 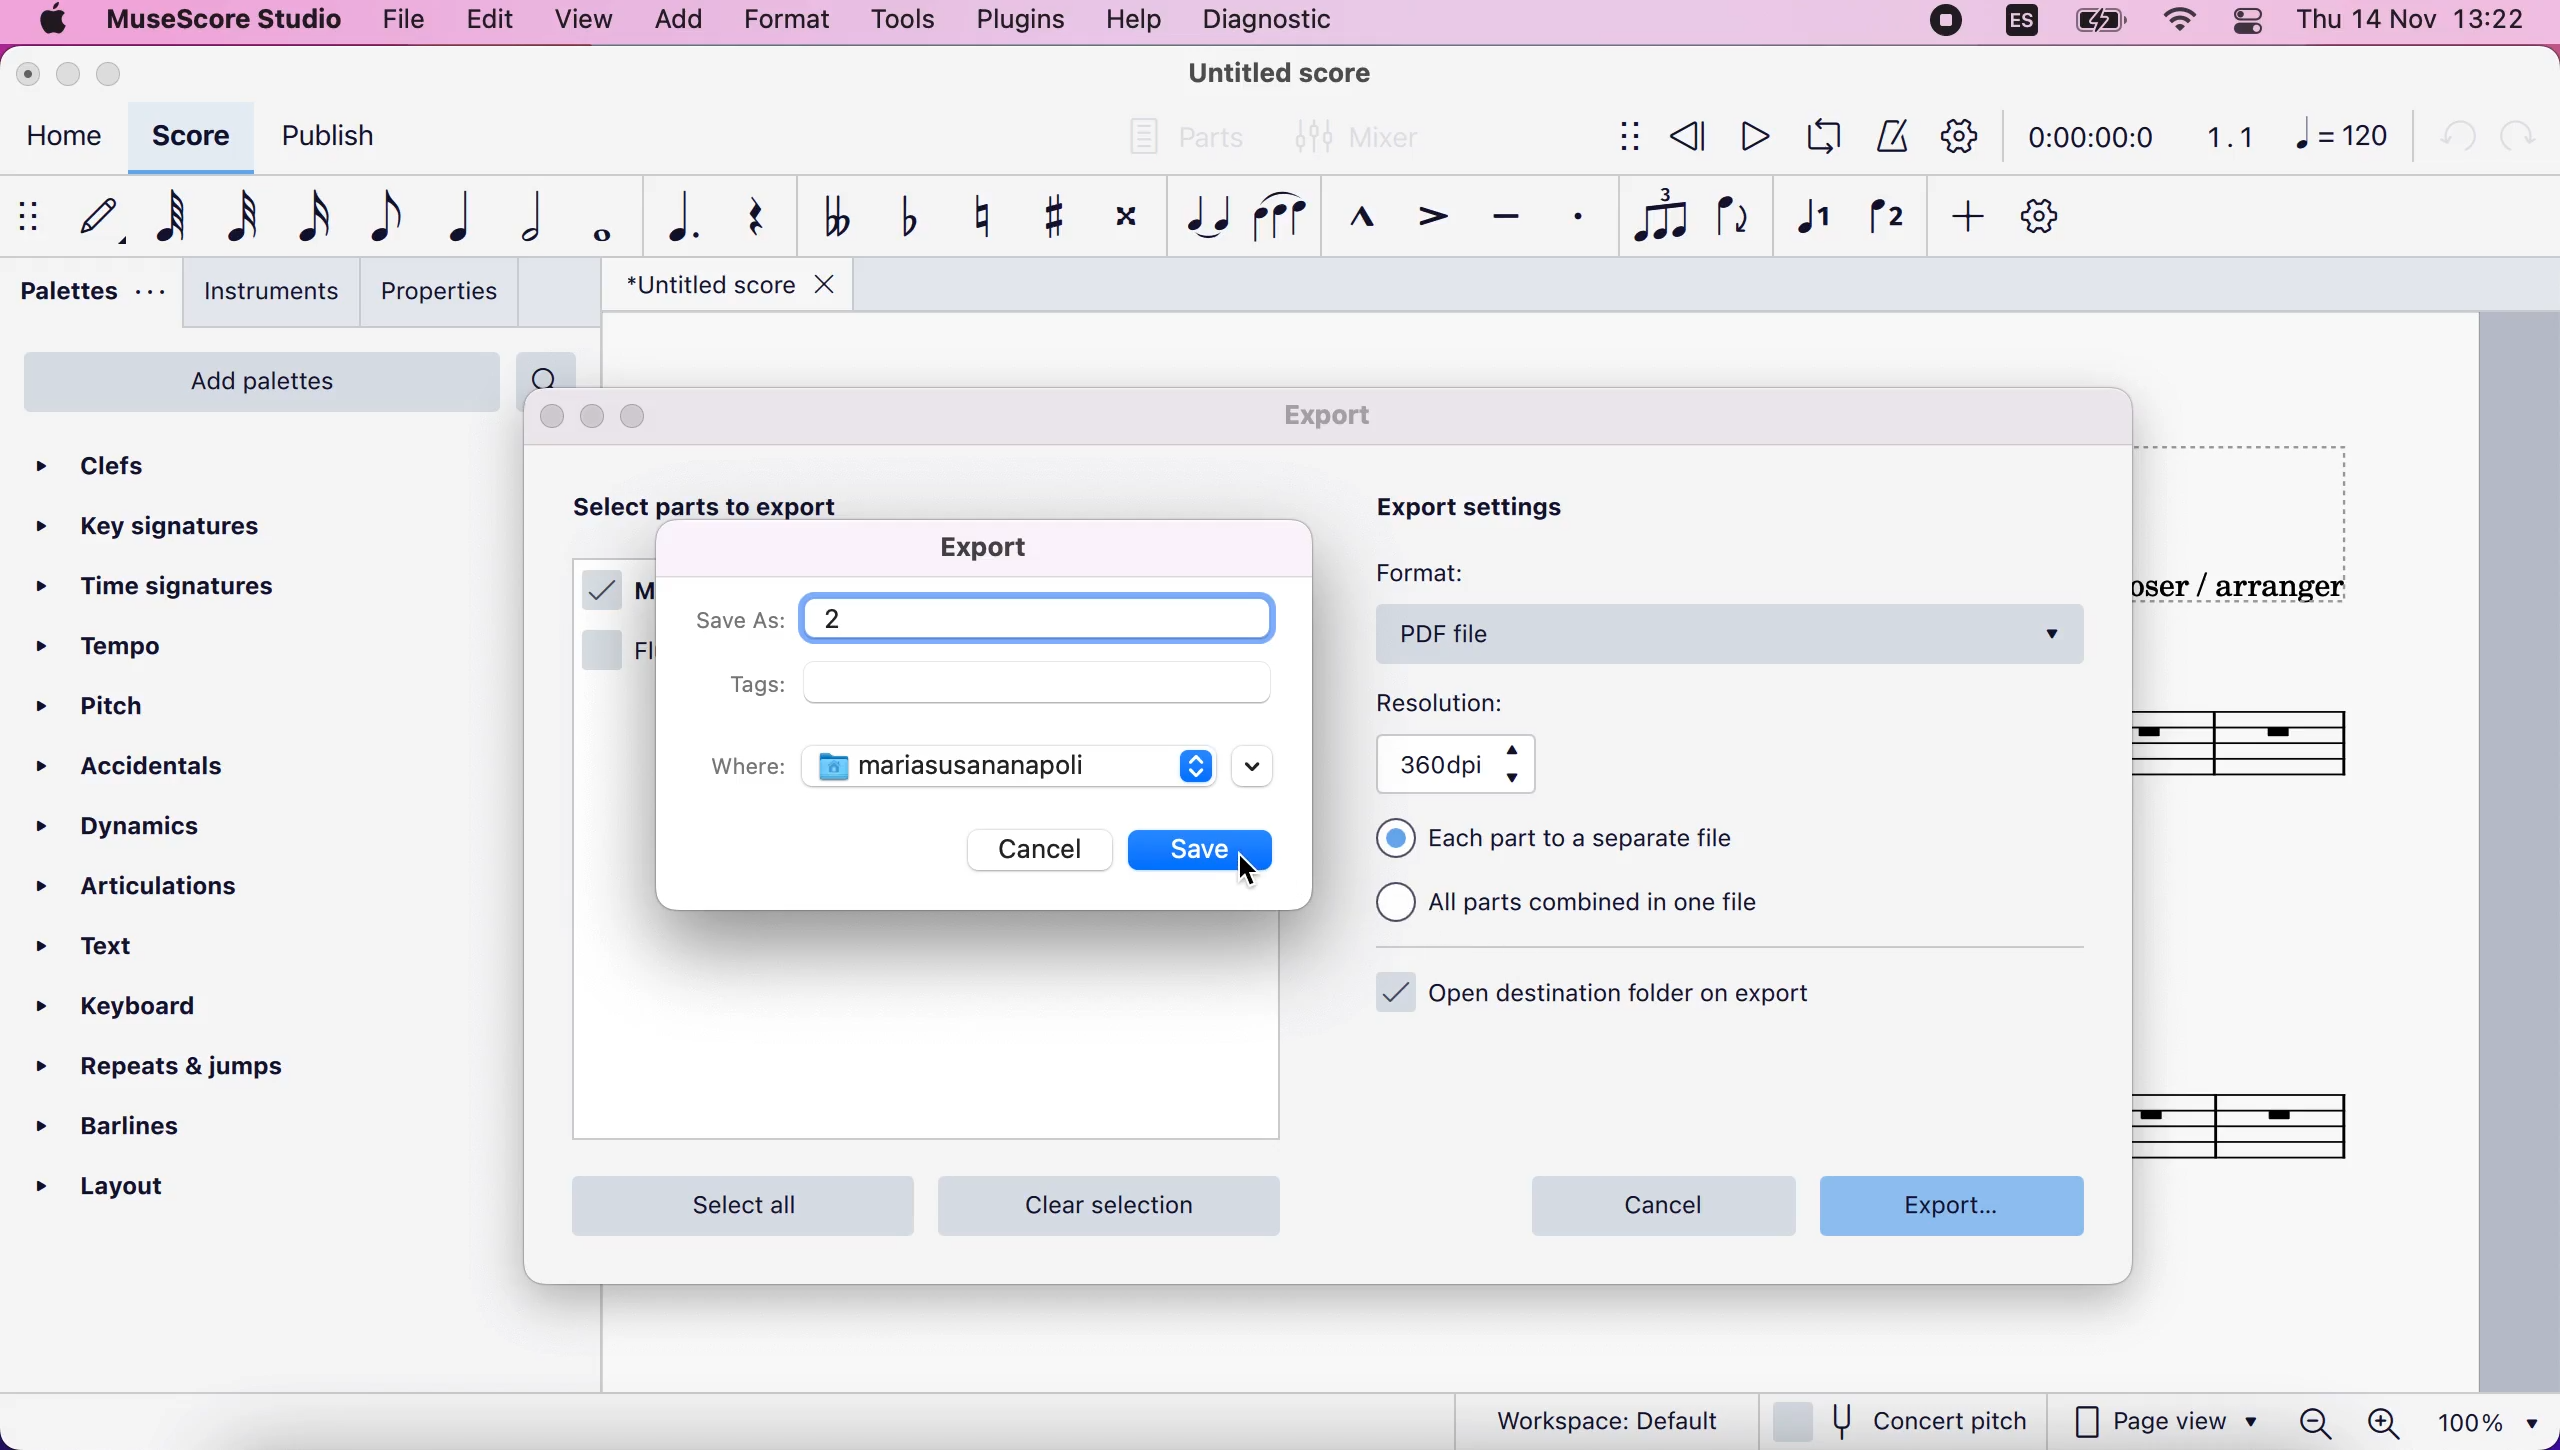 I want to click on toggle double sharp, so click(x=1122, y=218).